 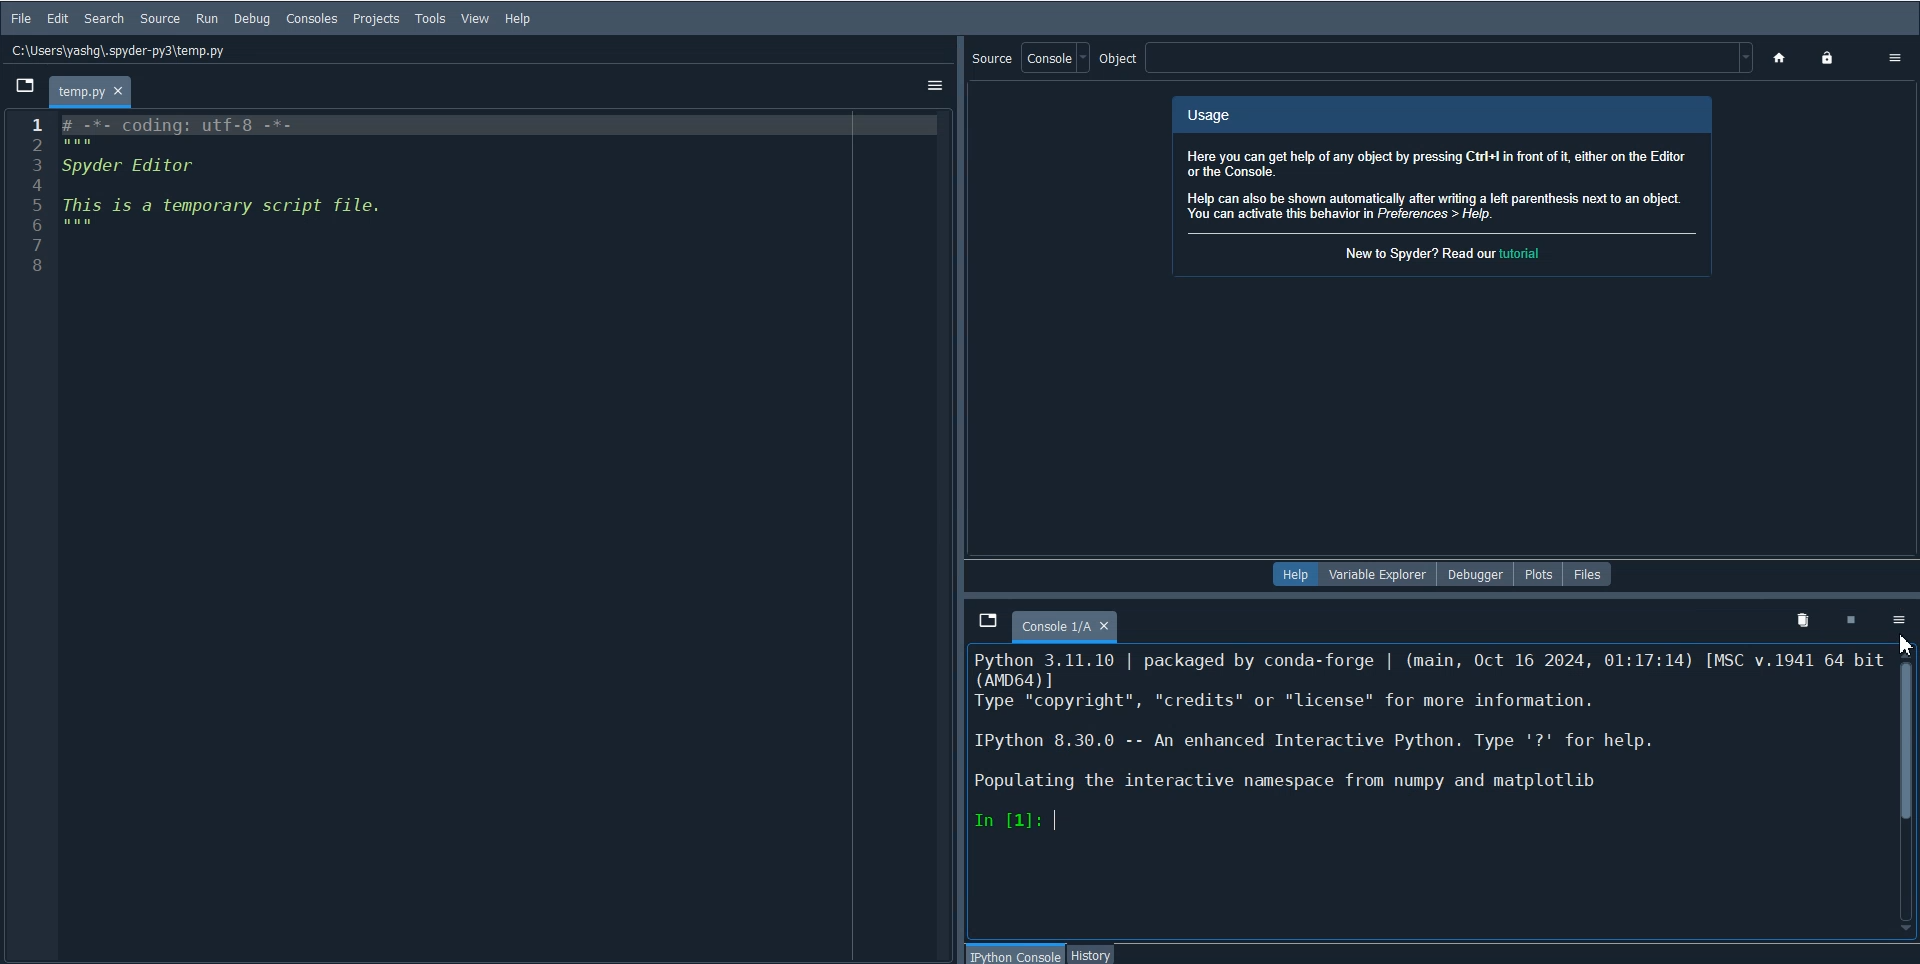 I want to click on Vertical scroll bar, so click(x=1908, y=801).